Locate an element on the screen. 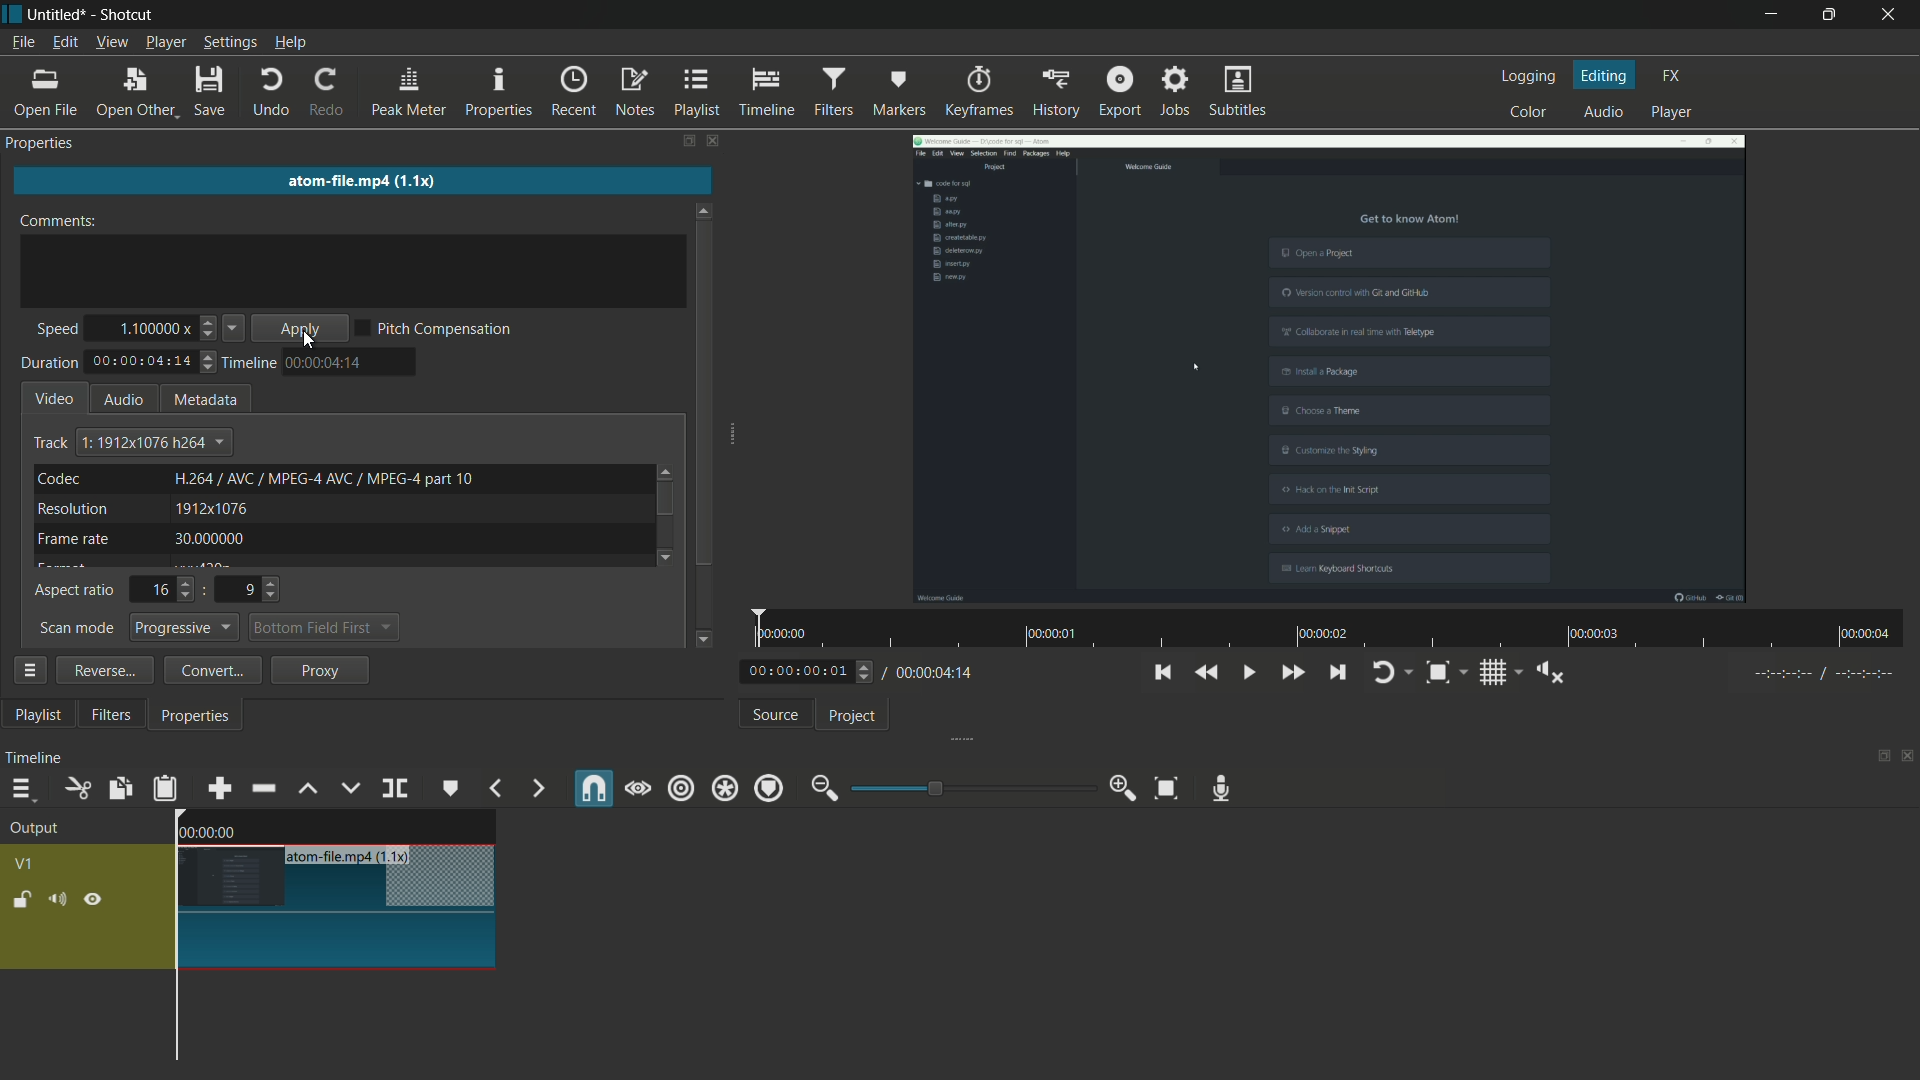  quickly play forward is located at coordinates (1291, 672).